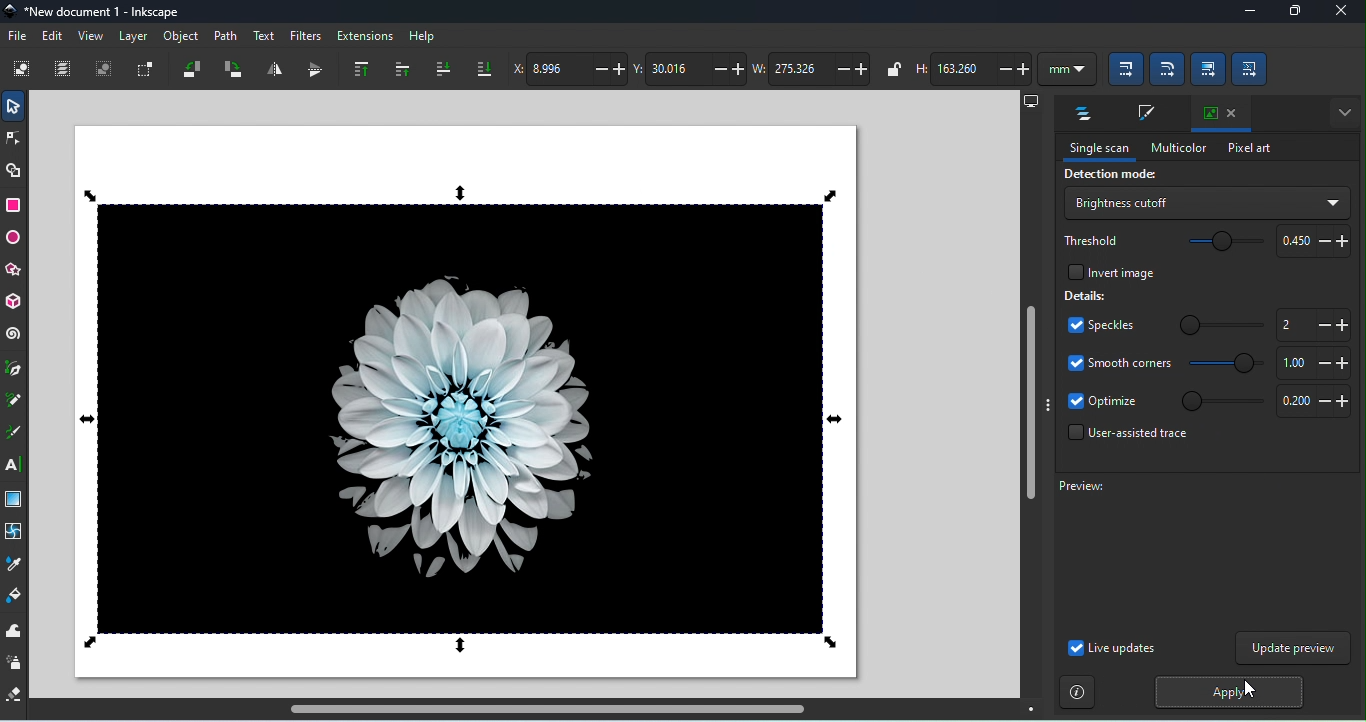 The height and width of the screenshot is (722, 1366). Describe the element at coordinates (137, 39) in the screenshot. I see `Layer` at that location.